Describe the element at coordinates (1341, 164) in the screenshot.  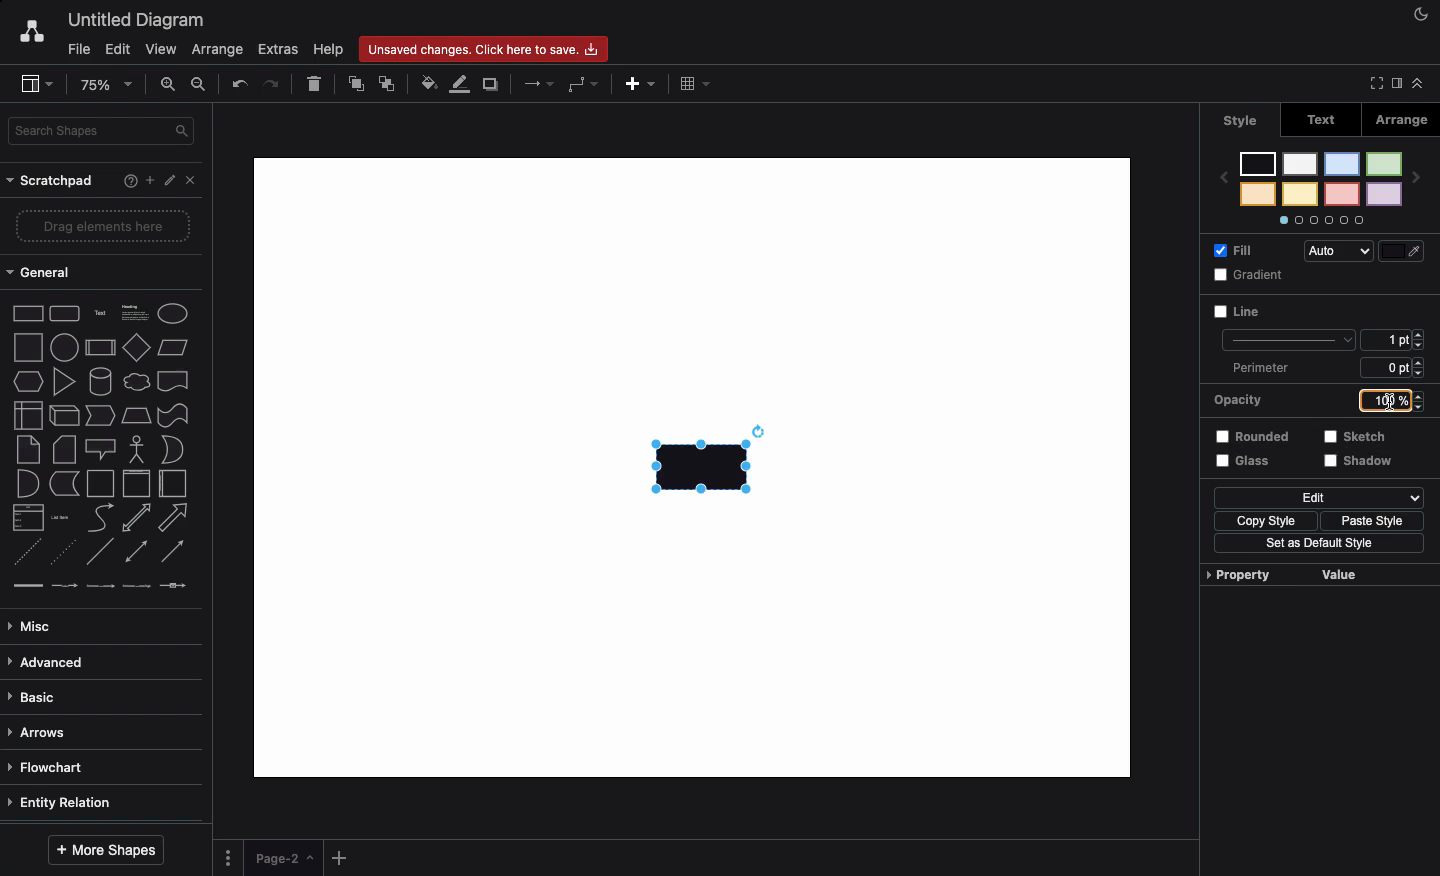
I see `color 3` at that location.